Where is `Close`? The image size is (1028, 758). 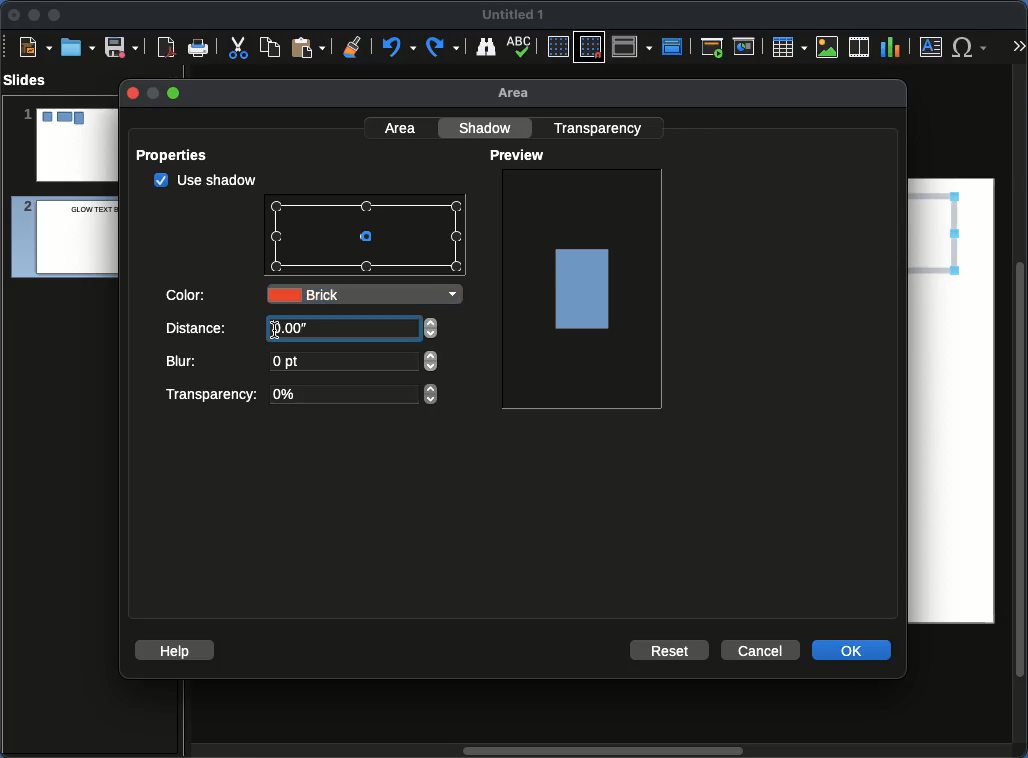
Close is located at coordinates (15, 15).